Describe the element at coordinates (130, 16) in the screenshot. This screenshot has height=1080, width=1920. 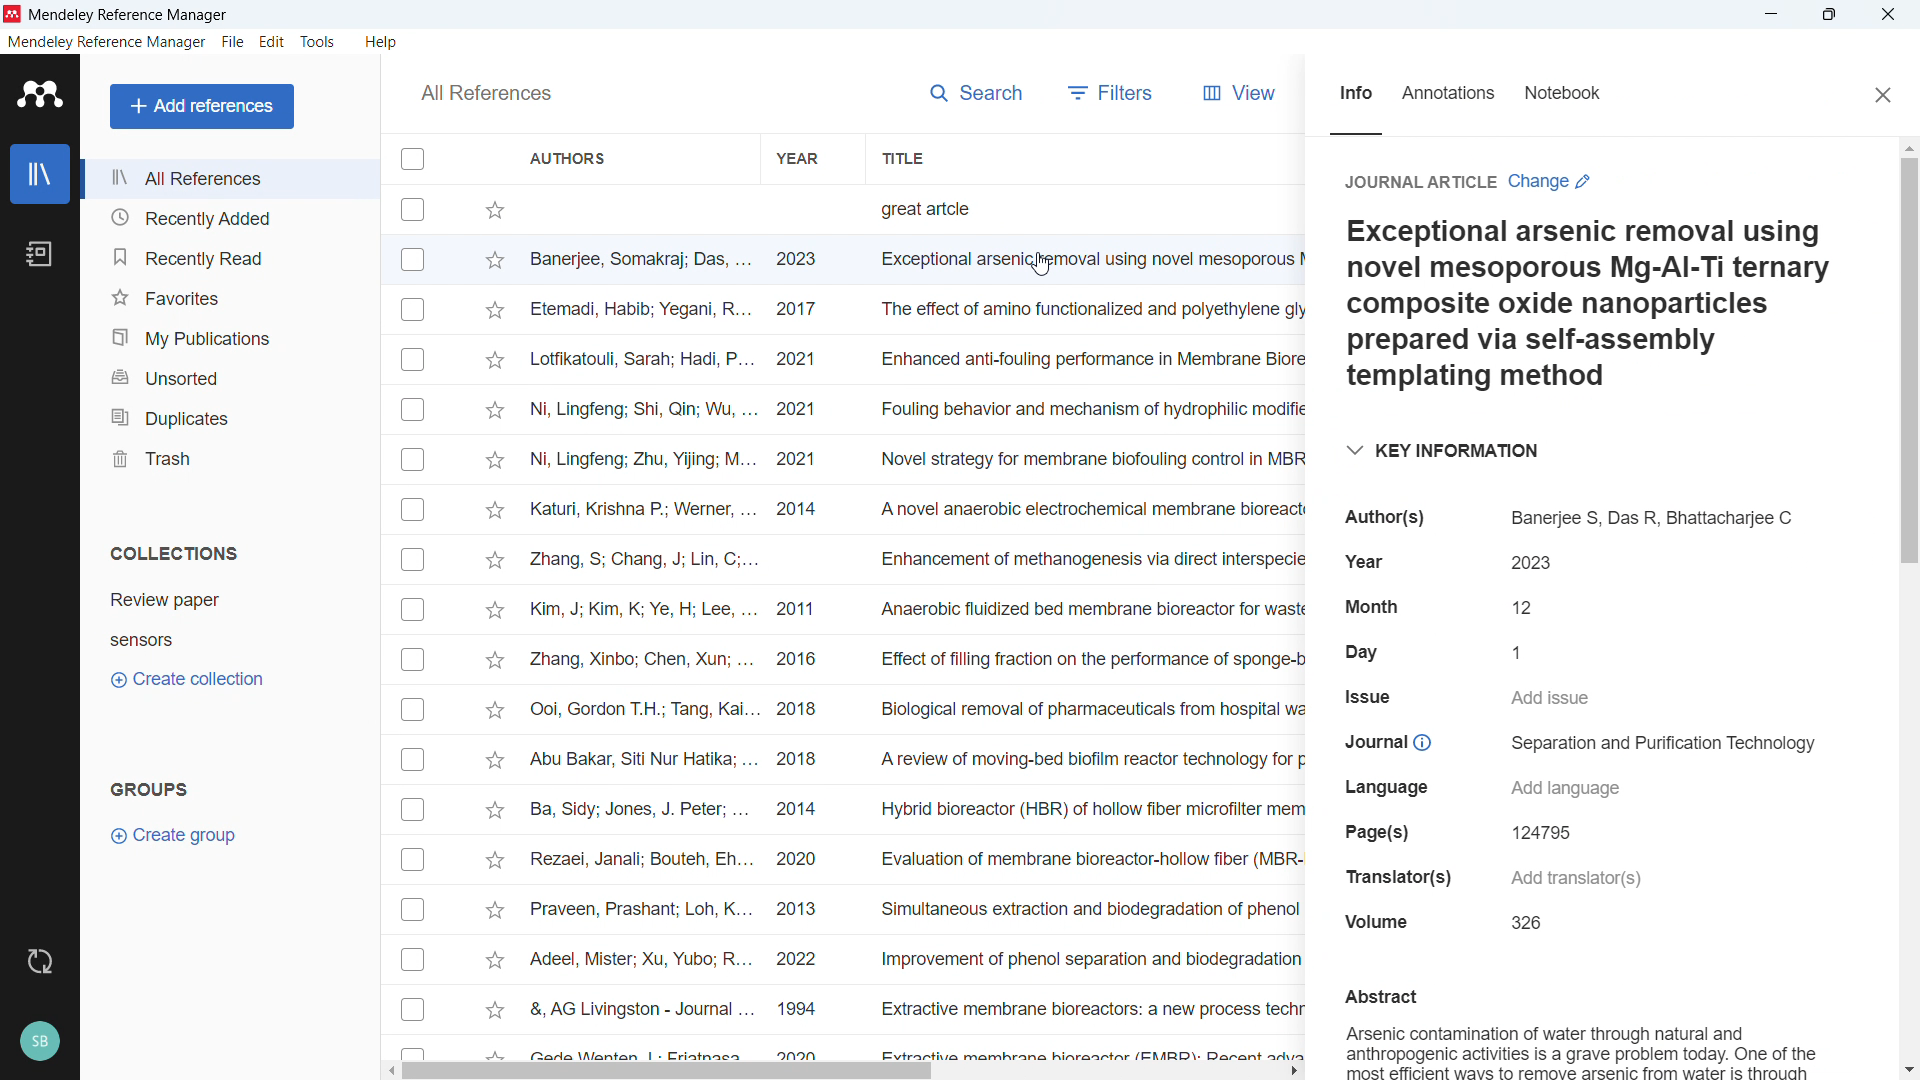
I see `Title ` at that location.